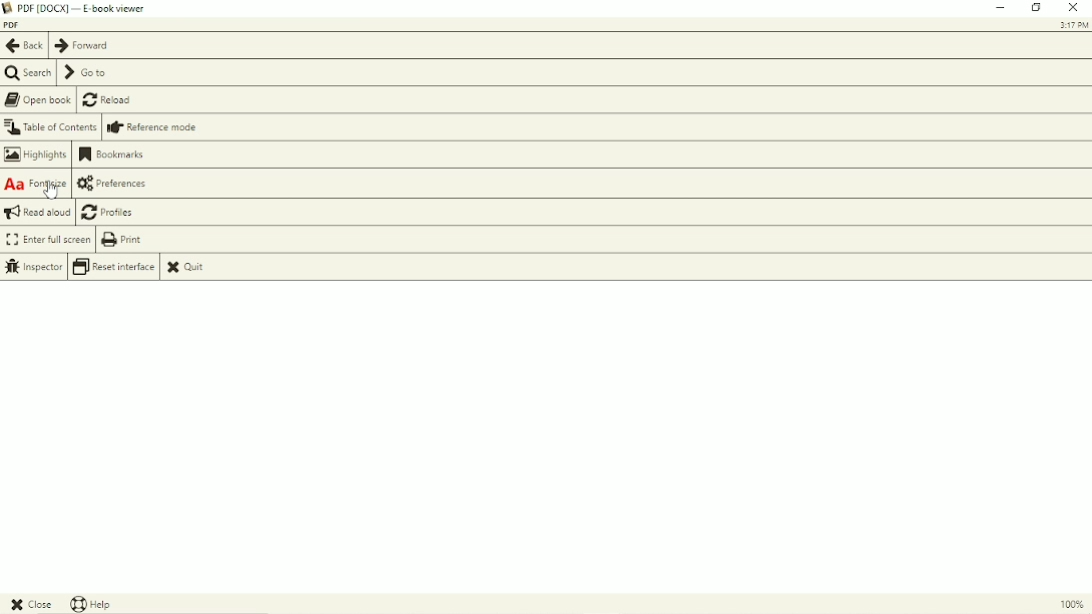 This screenshot has width=1092, height=614. I want to click on Help, so click(95, 604).